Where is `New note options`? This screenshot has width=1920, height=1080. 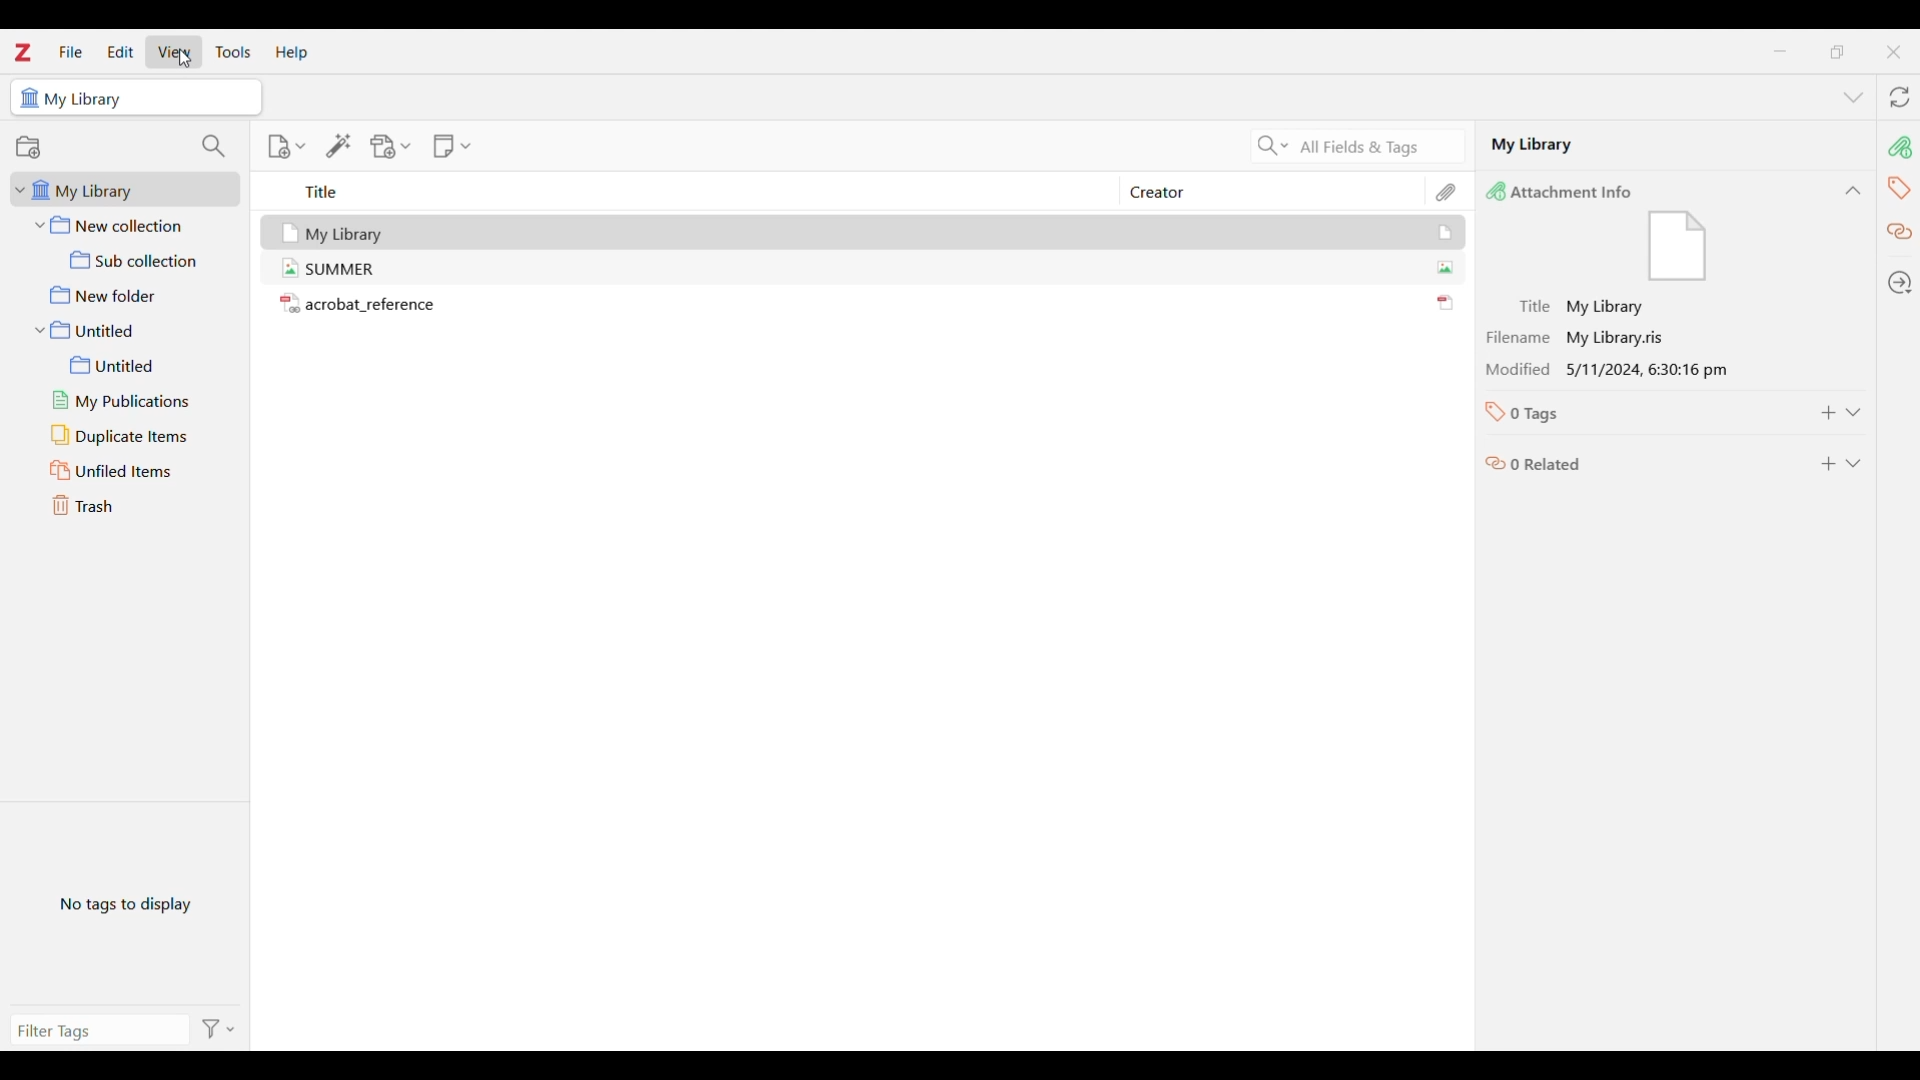 New note options is located at coordinates (452, 146).